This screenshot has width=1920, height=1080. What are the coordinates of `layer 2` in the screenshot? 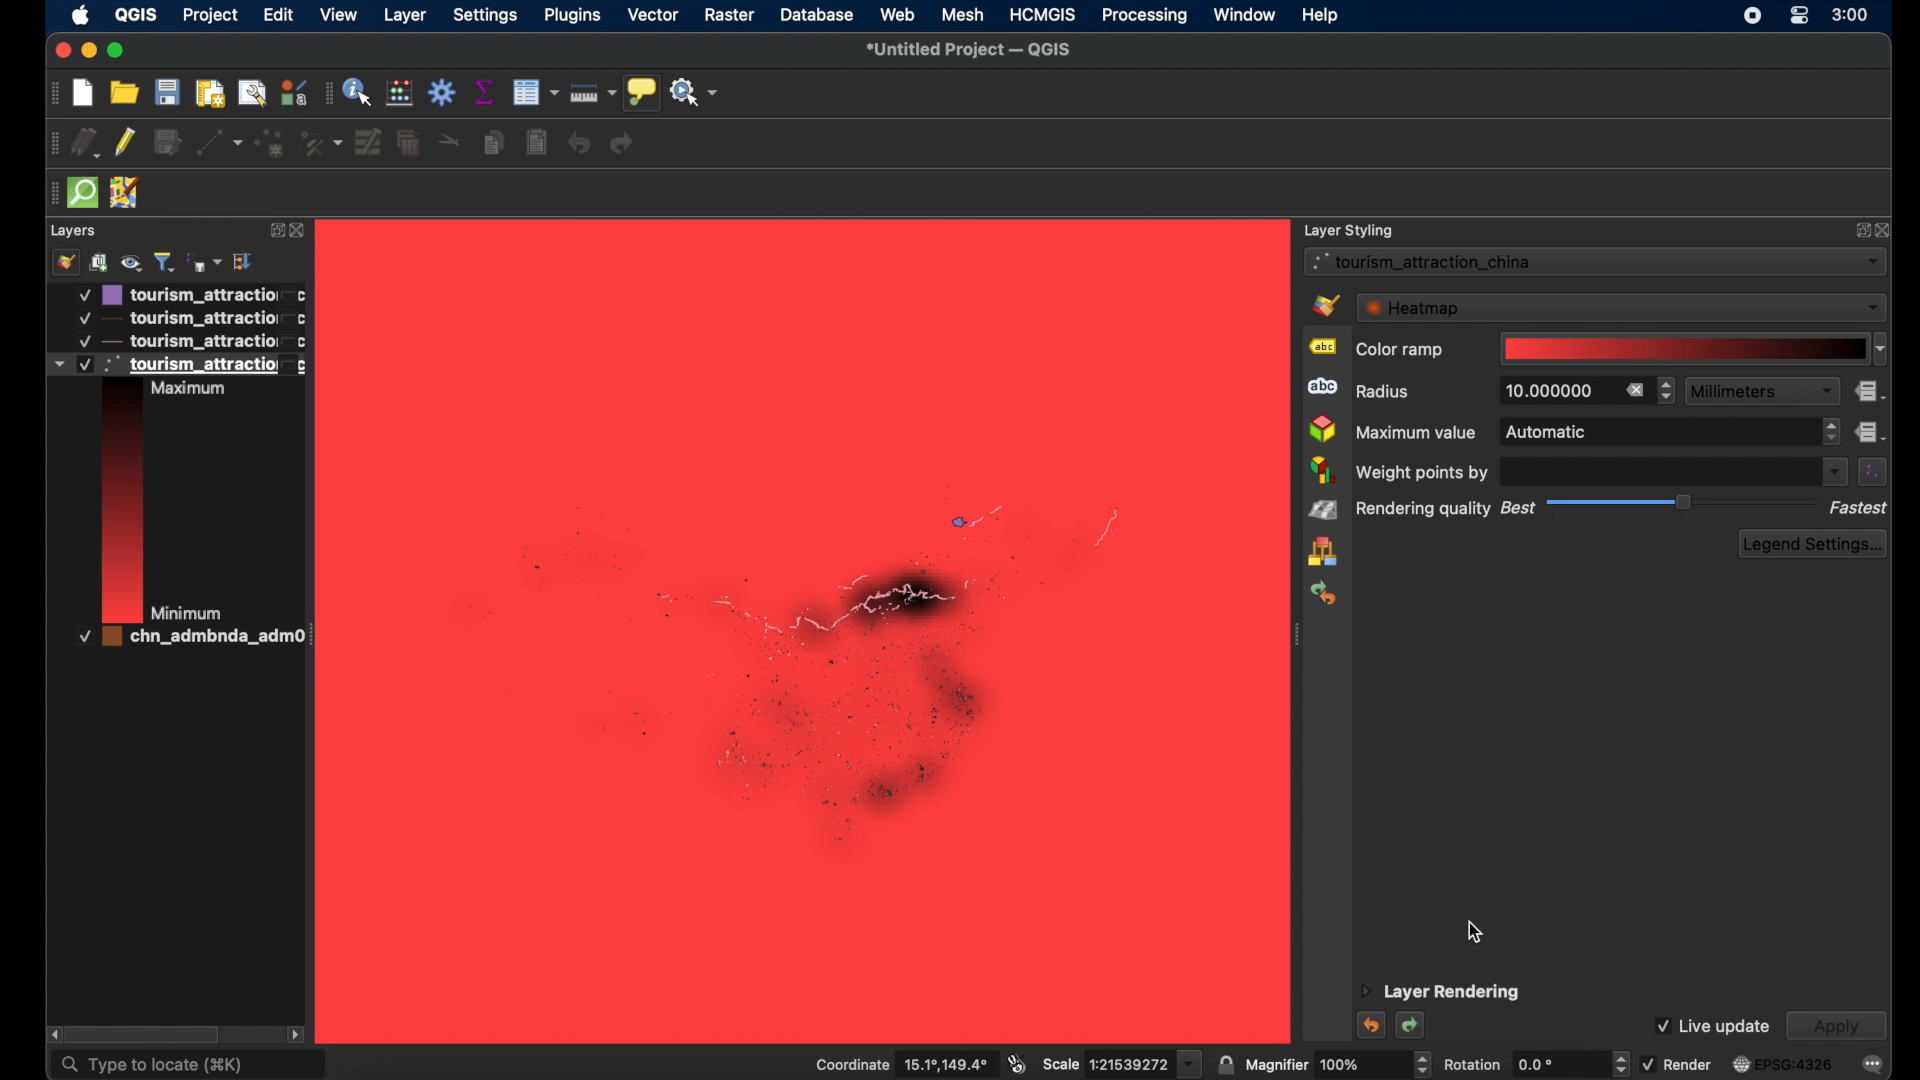 It's located at (187, 318).